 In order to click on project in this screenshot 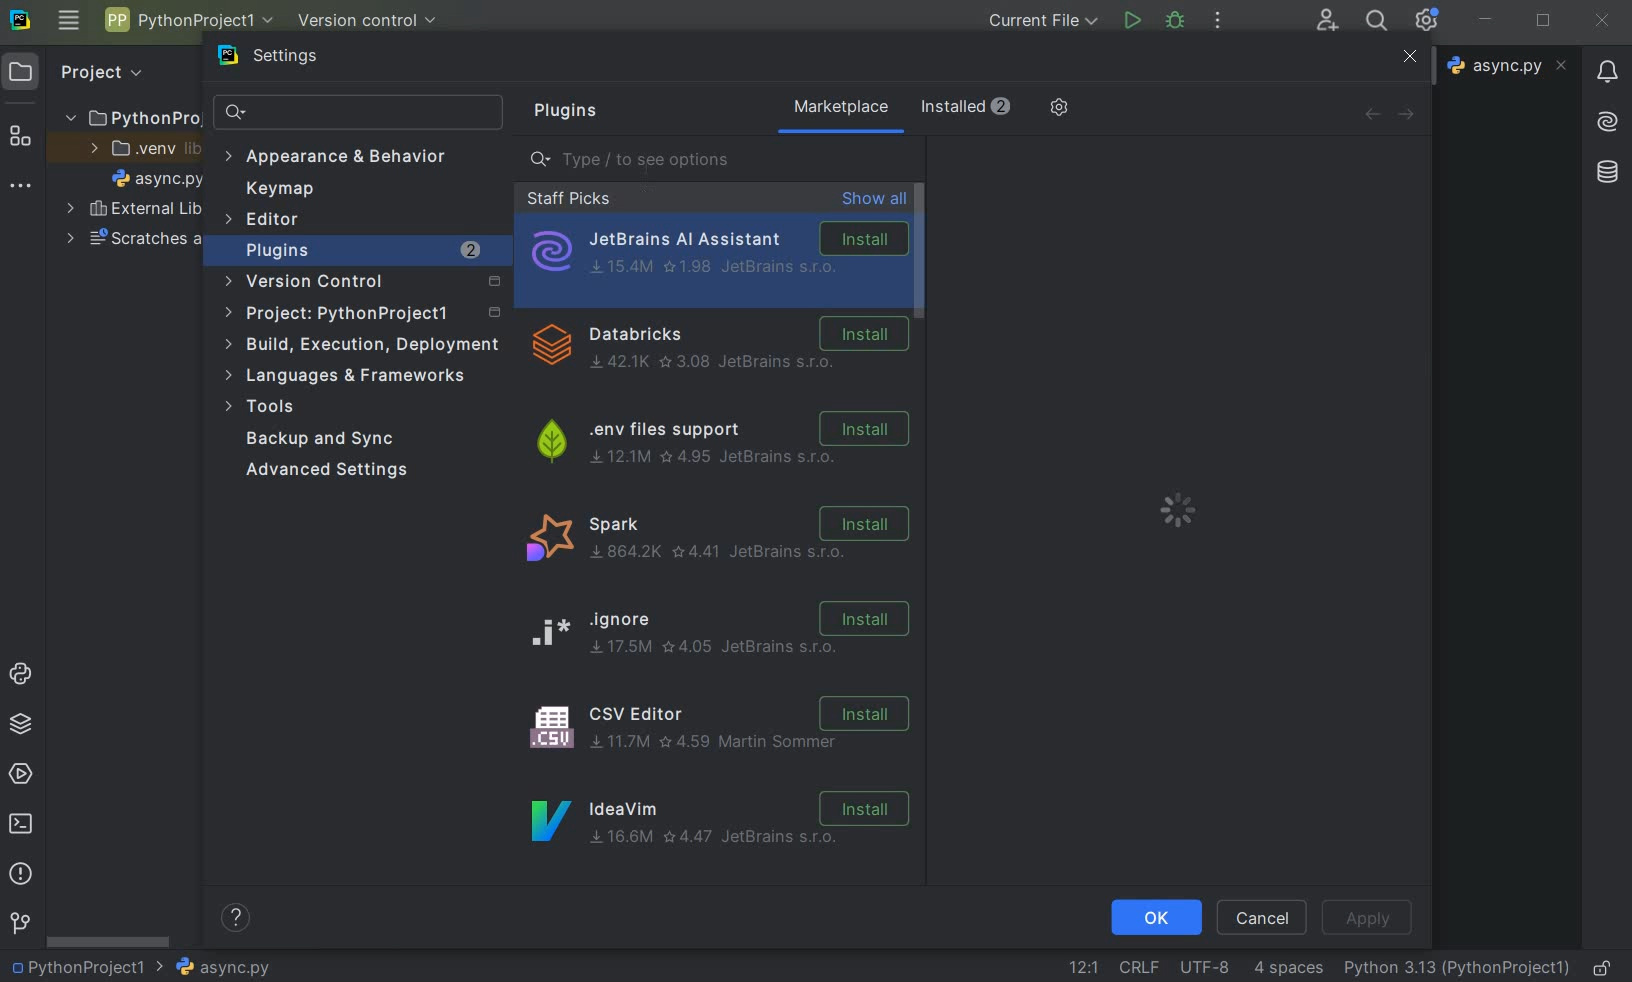, I will do `click(360, 315)`.